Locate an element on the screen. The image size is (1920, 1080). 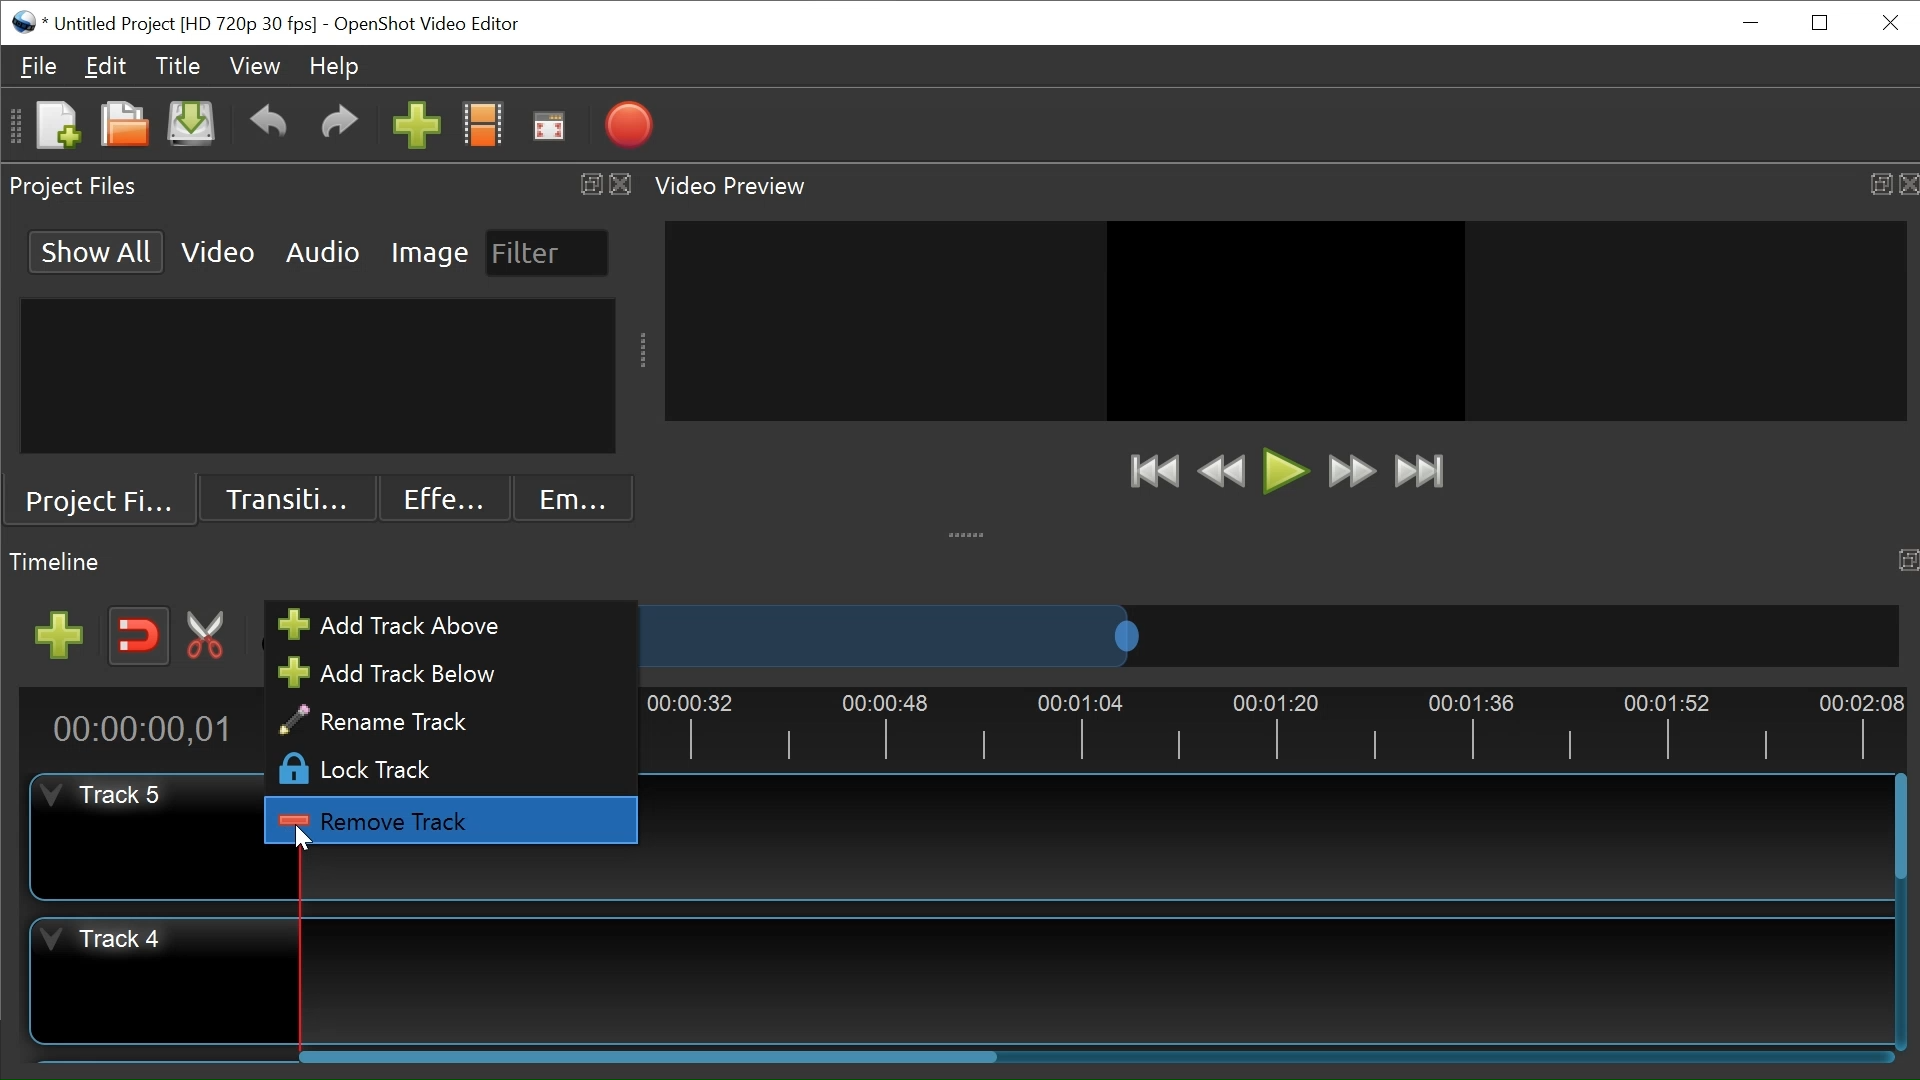
Add Track Below is located at coordinates (442, 673).